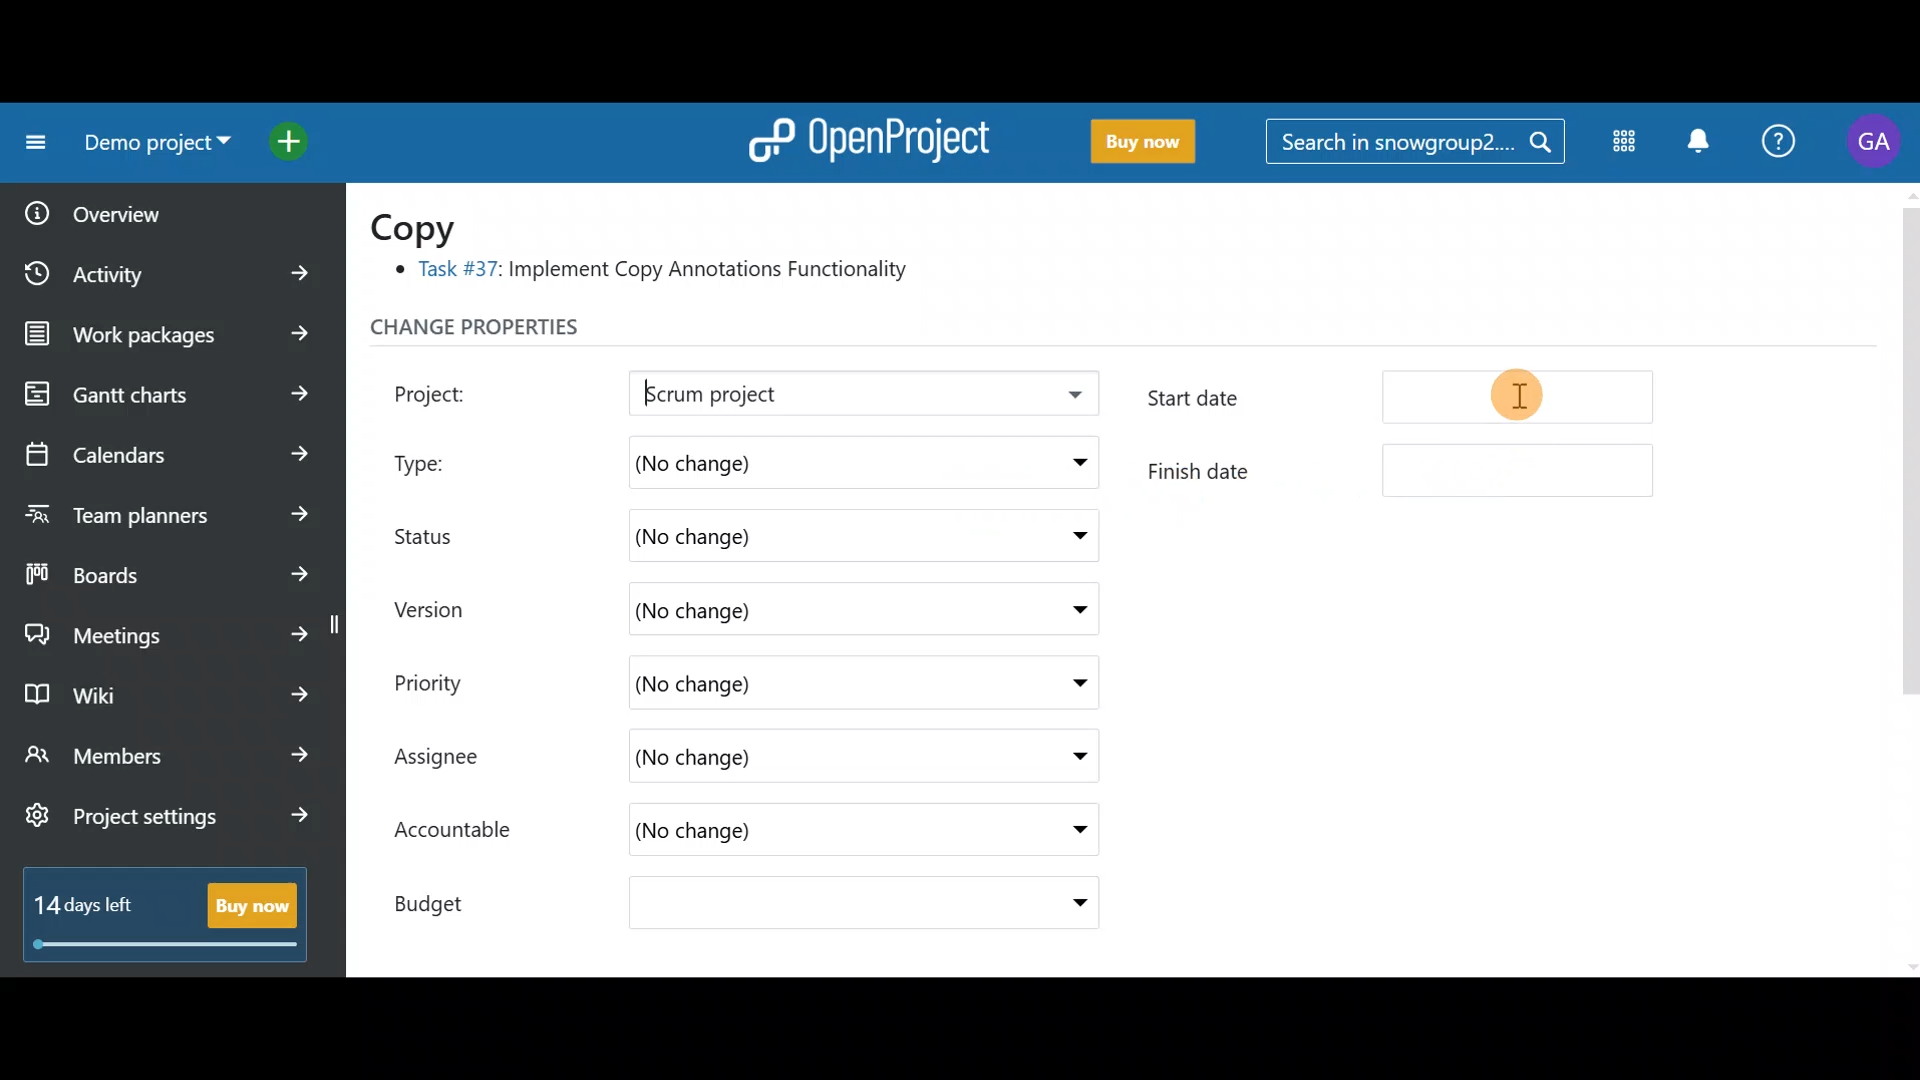 Image resolution: width=1920 pixels, height=1080 pixels. Describe the element at coordinates (151, 207) in the screenshot. I see `Overview` at that location.